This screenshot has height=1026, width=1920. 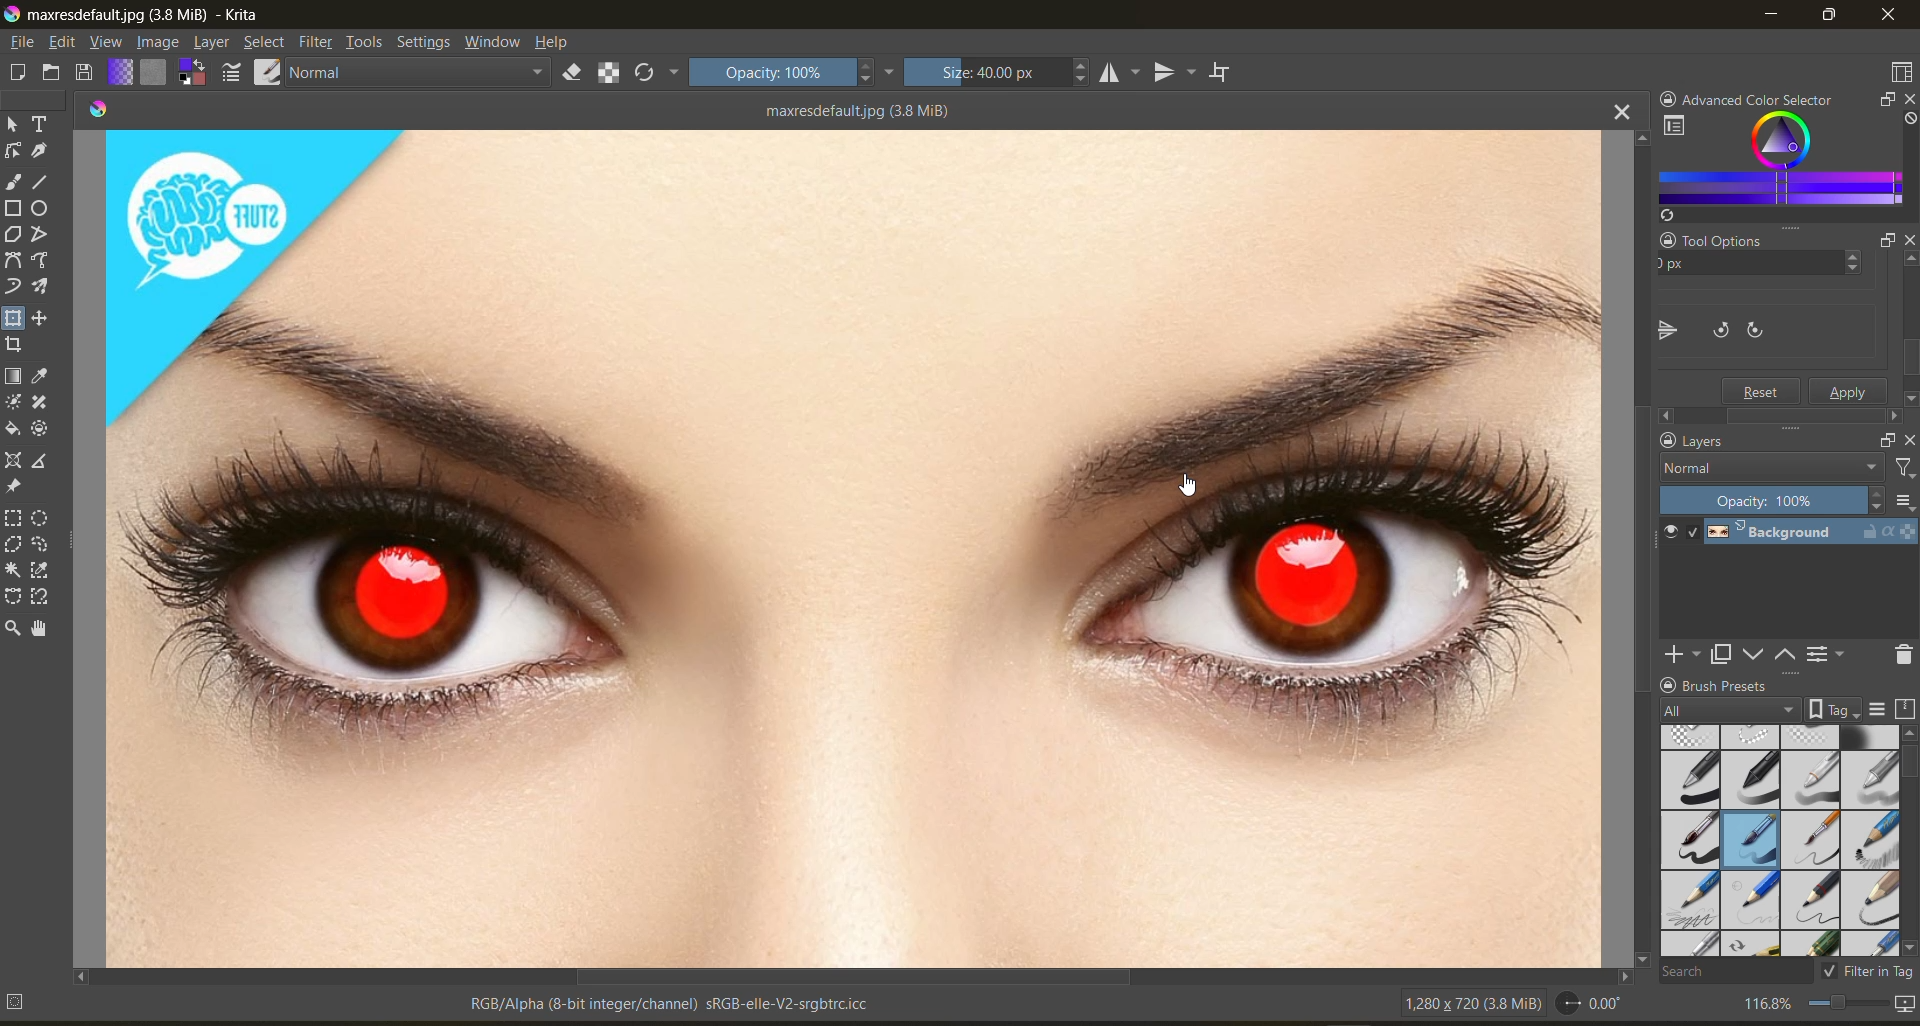 I want to click on display settings, so click(x=1879, y=707).